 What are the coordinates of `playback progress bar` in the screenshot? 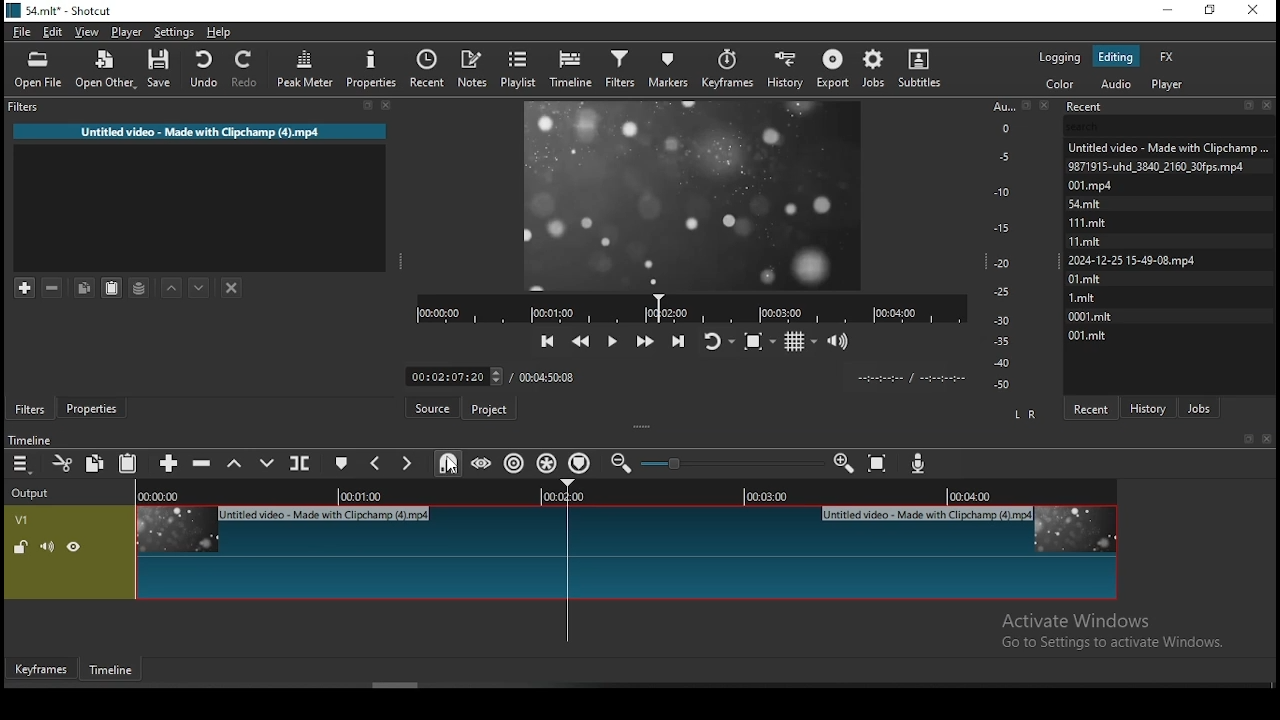 It's located at (692, 309).